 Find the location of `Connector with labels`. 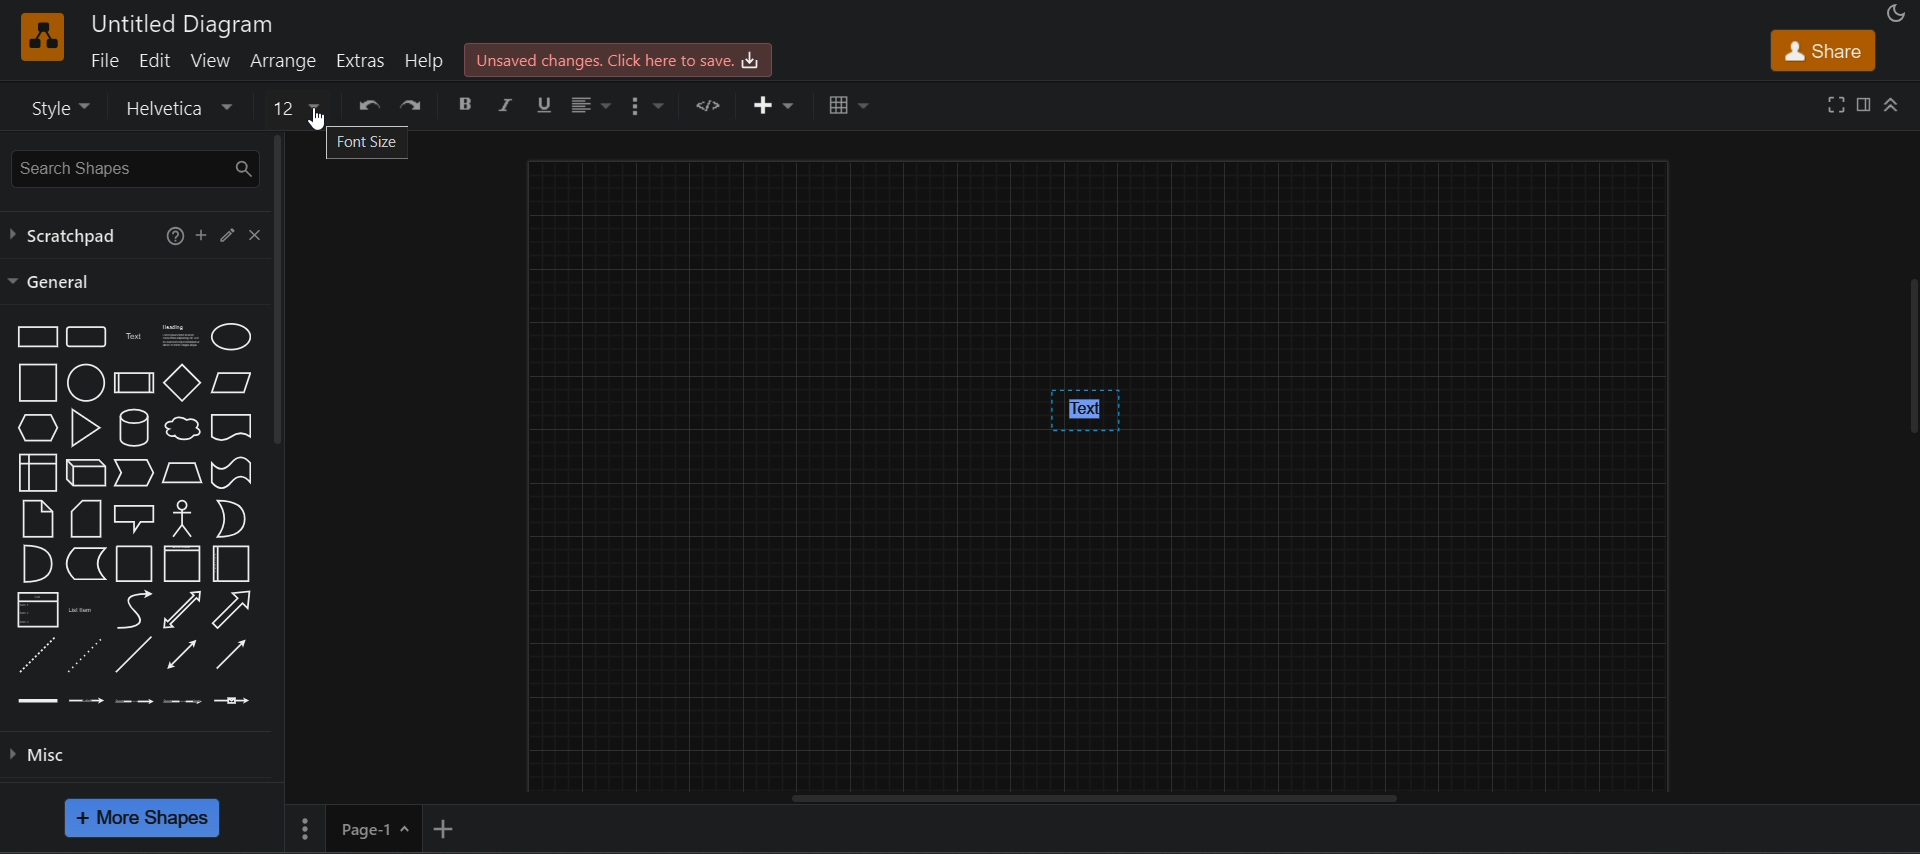

Connector with labels is located at coordinates (86, 700).